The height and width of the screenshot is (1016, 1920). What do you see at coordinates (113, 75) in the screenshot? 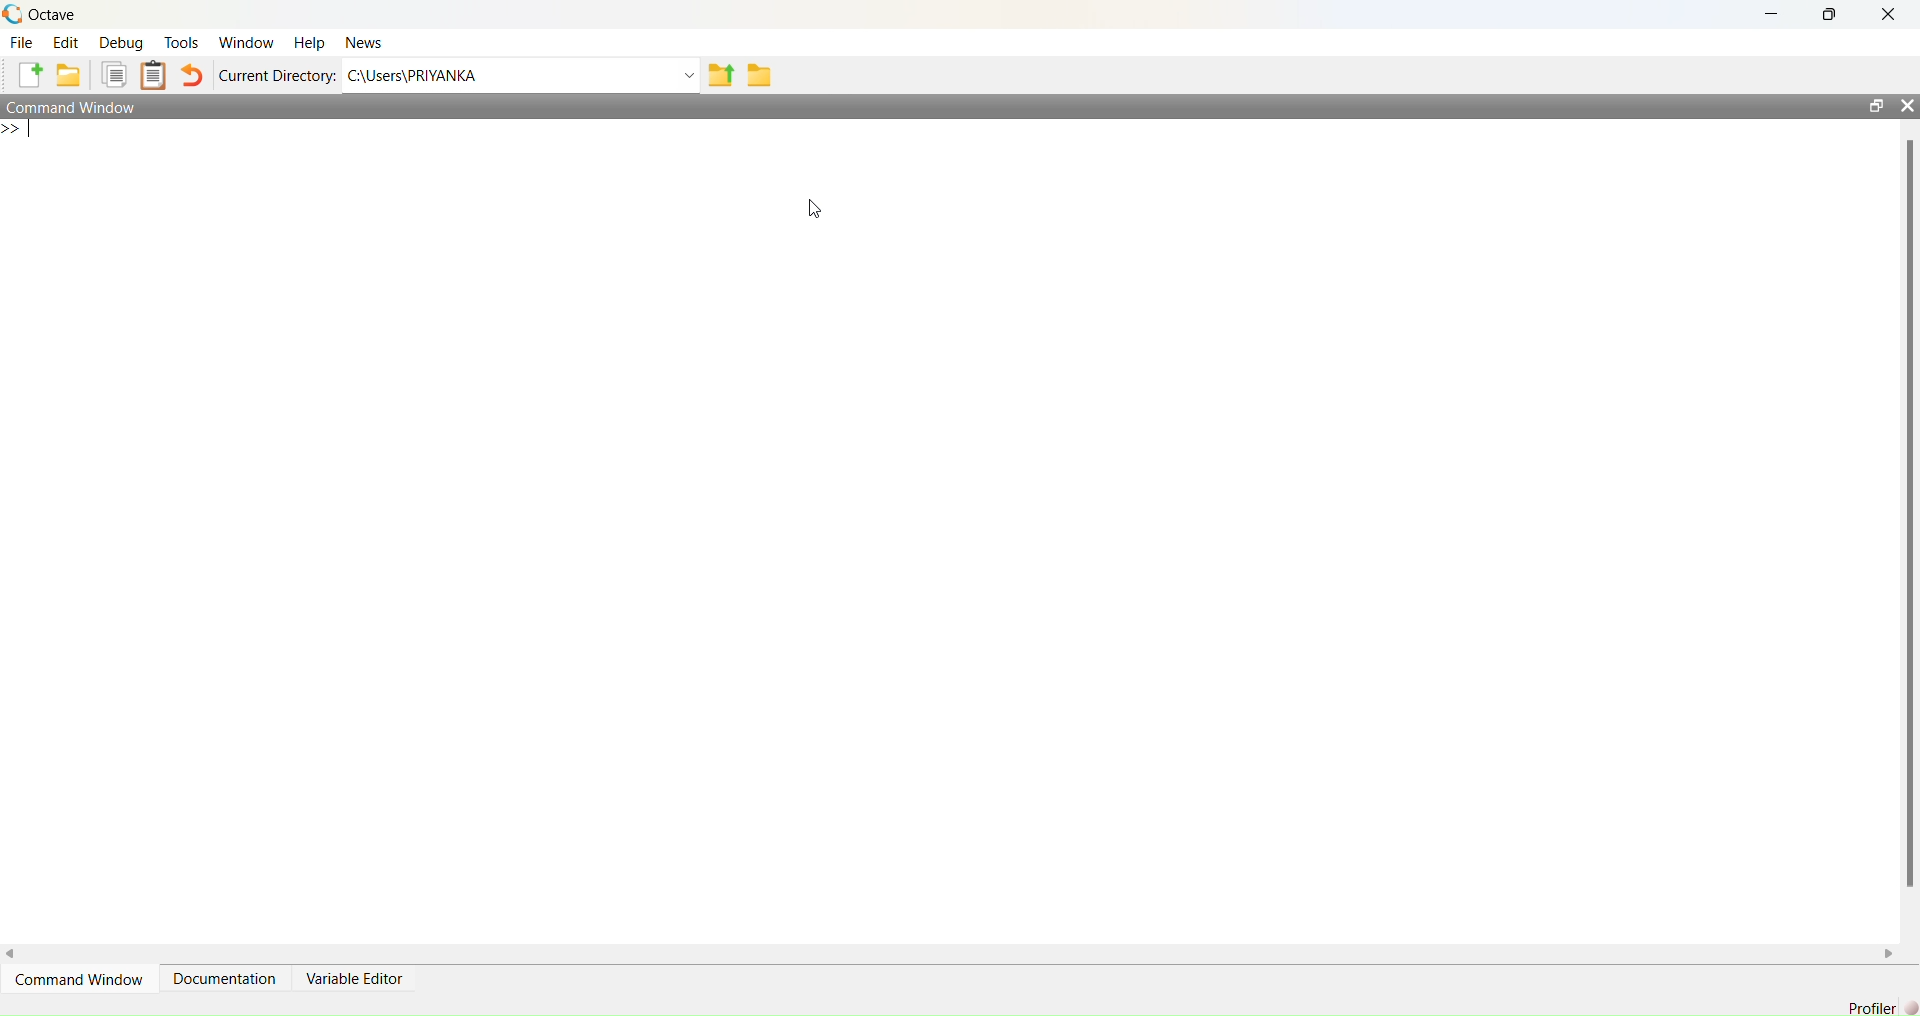
I see `copy` at bounding box center [113, 75].